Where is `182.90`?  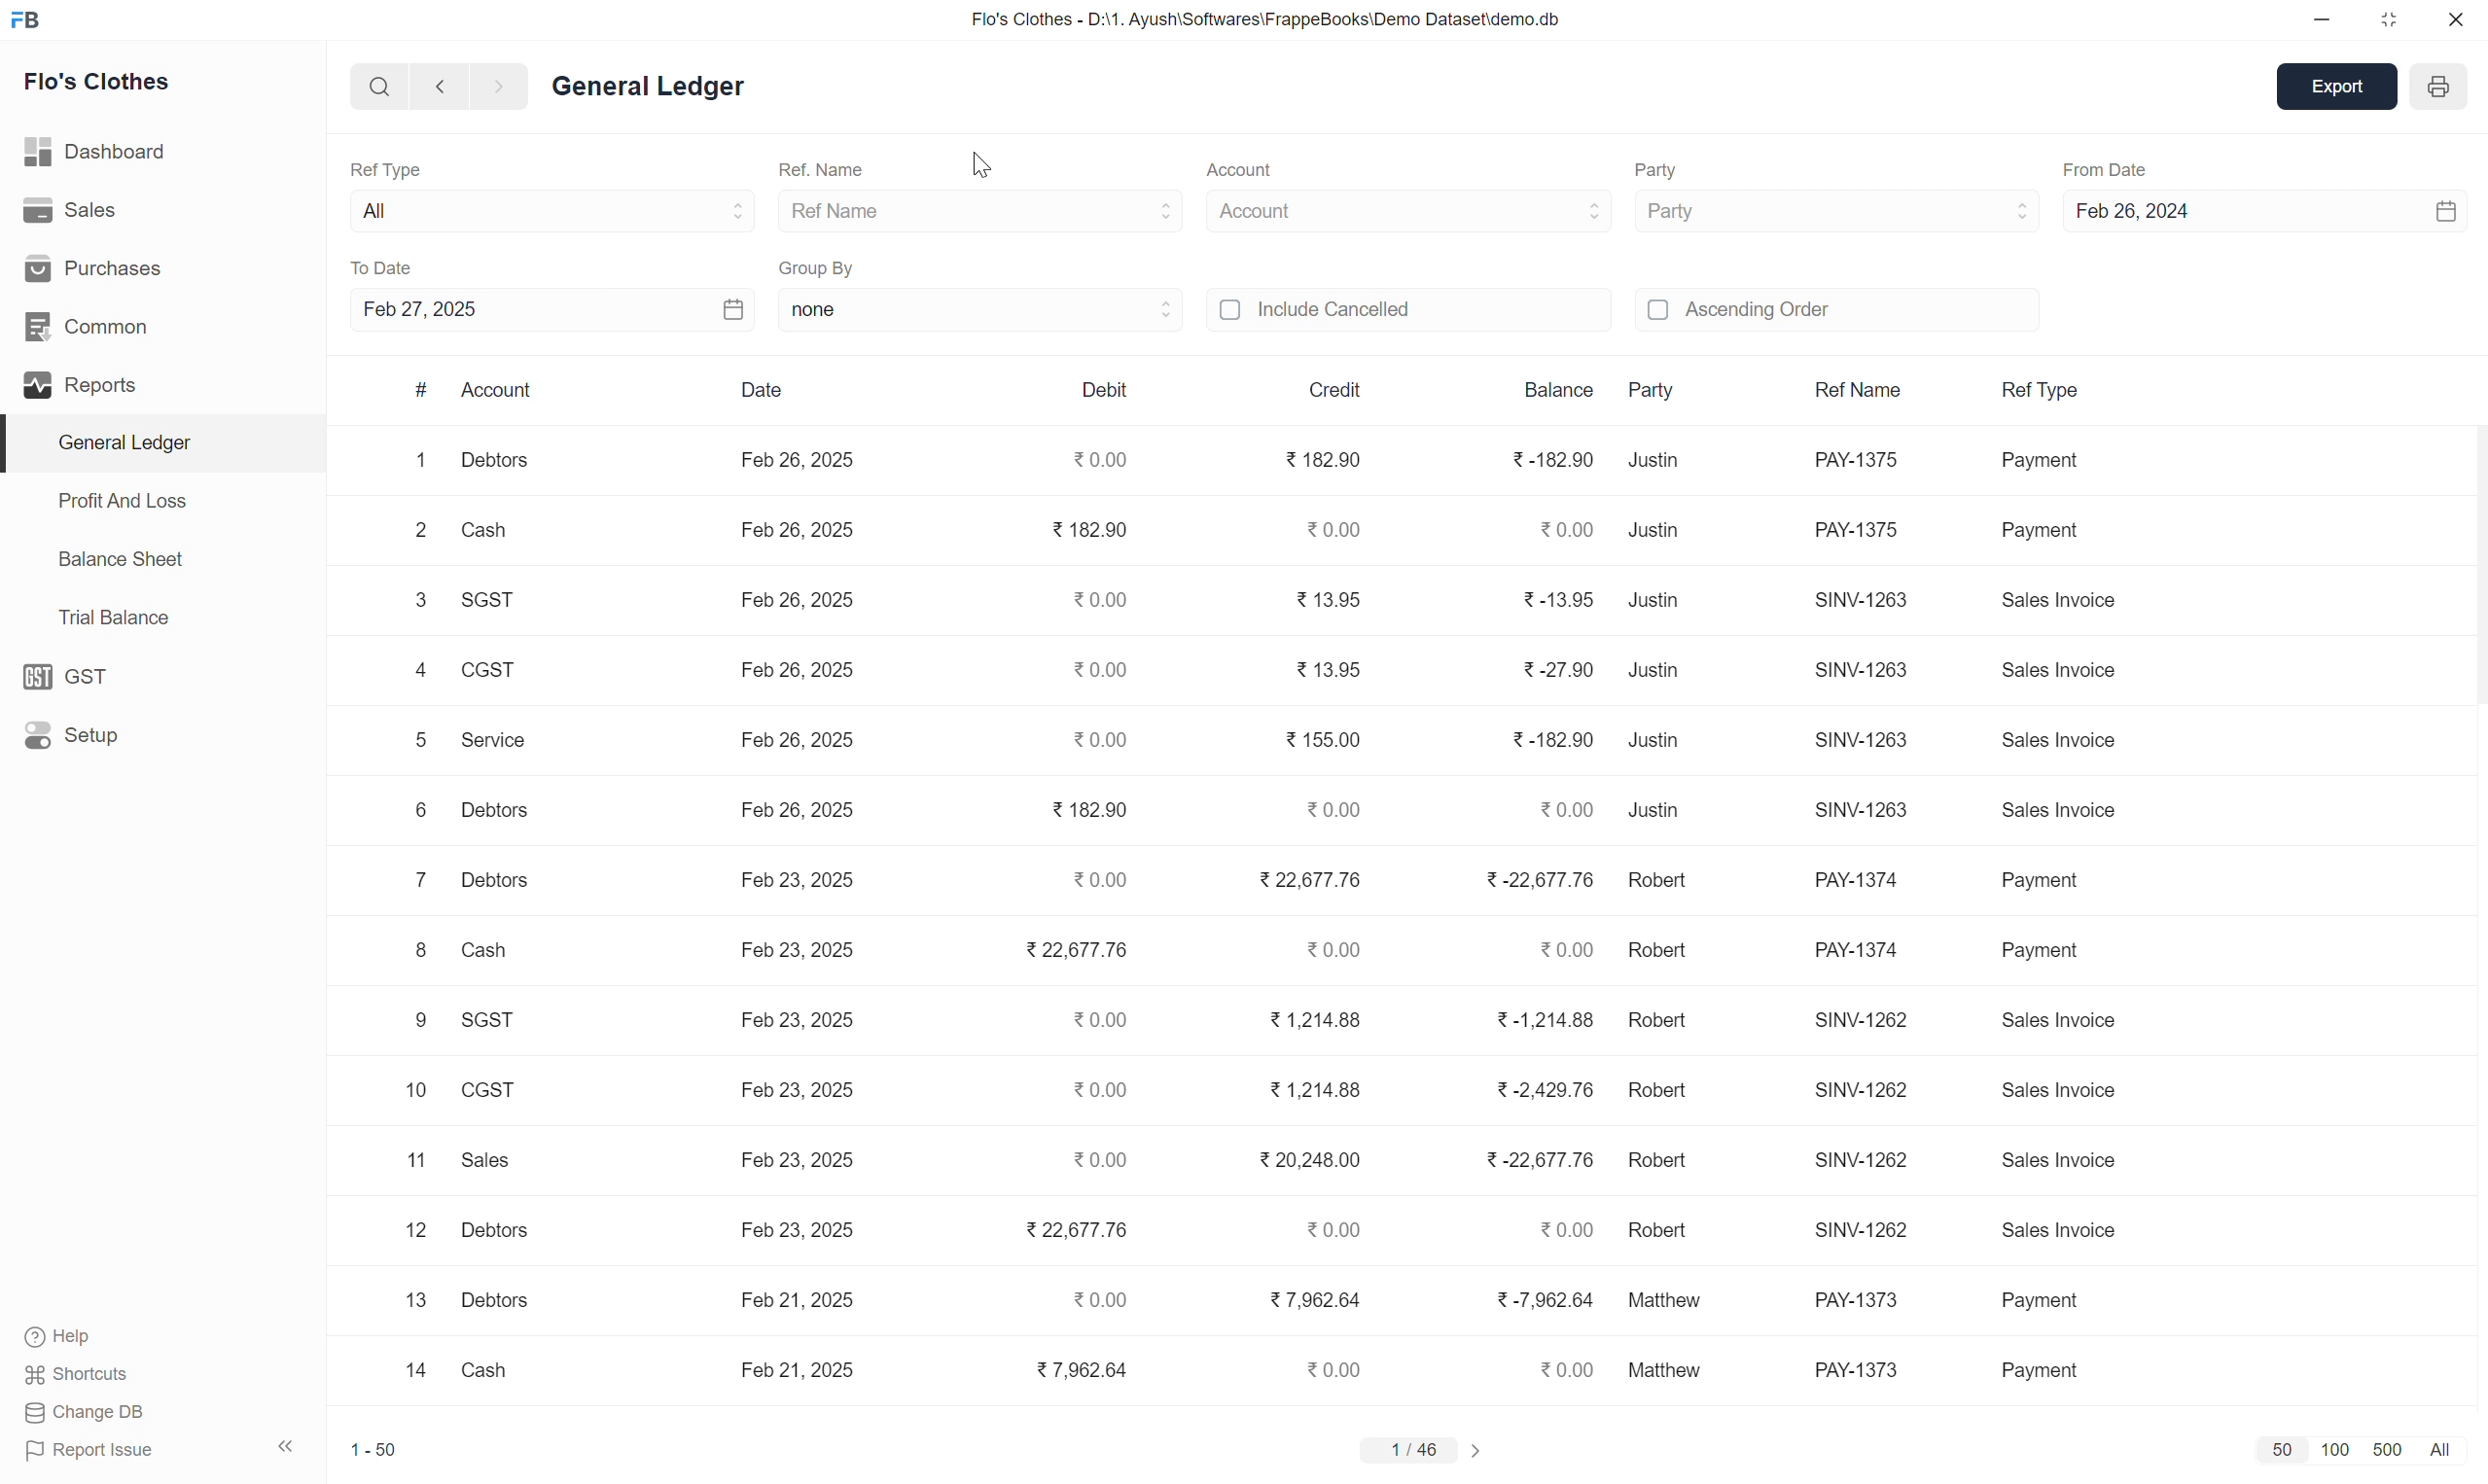 182.90 is located at coordinates (1087, 811).